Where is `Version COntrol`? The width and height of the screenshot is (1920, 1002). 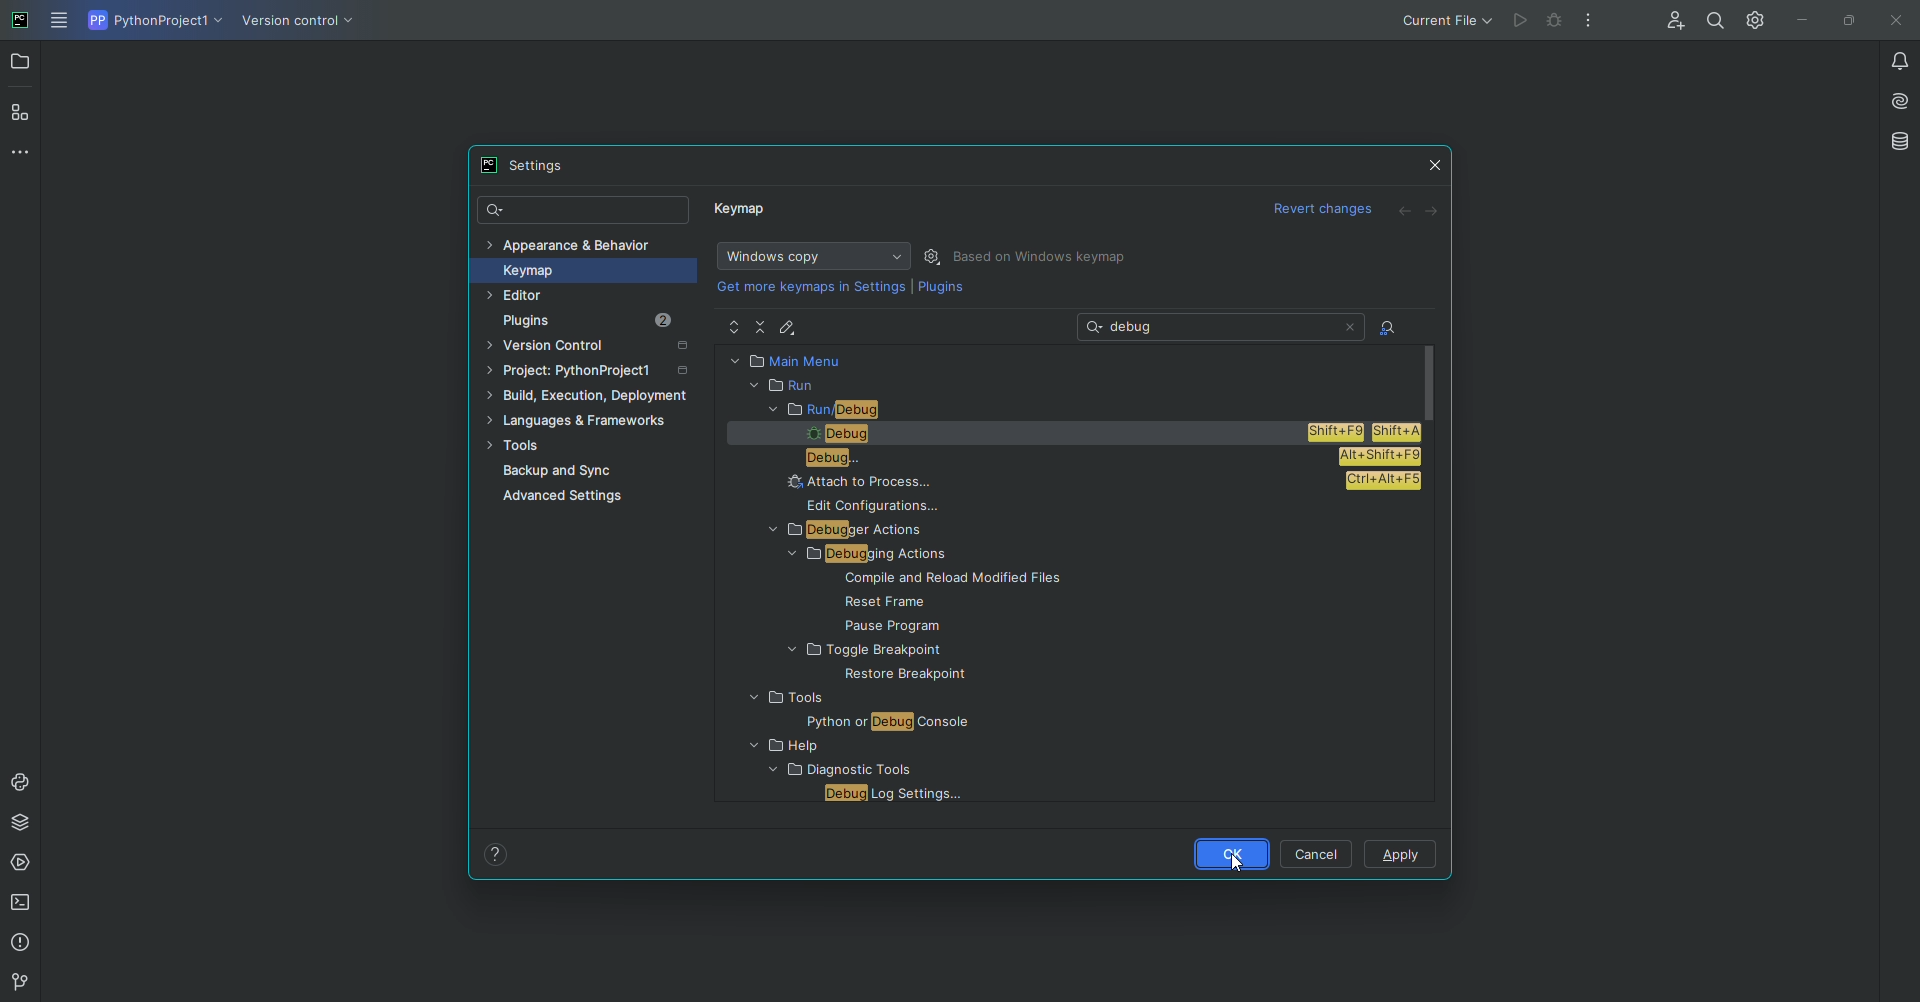
Version COntrol is located at coordinates (302, 24).